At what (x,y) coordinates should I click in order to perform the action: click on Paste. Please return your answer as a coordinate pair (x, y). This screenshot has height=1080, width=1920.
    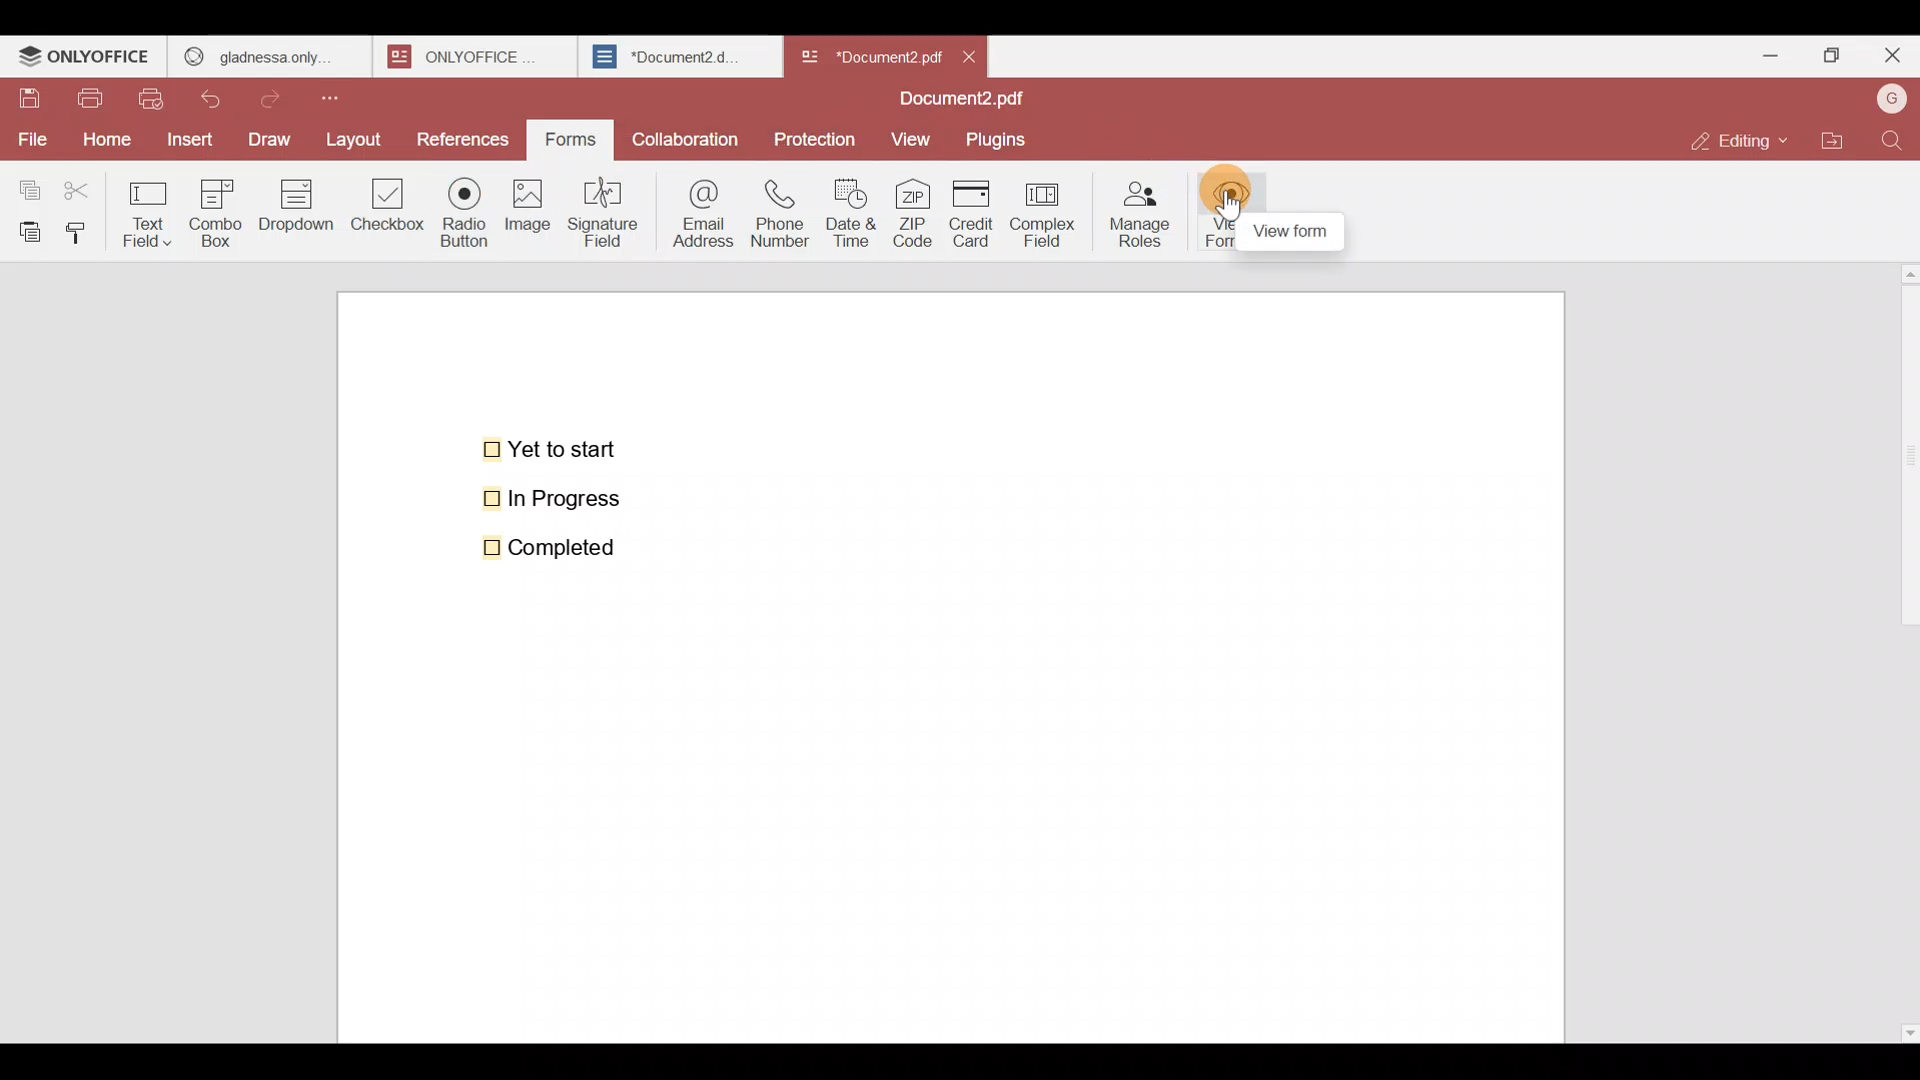
    Looking at the image, I should click on (26, 230).